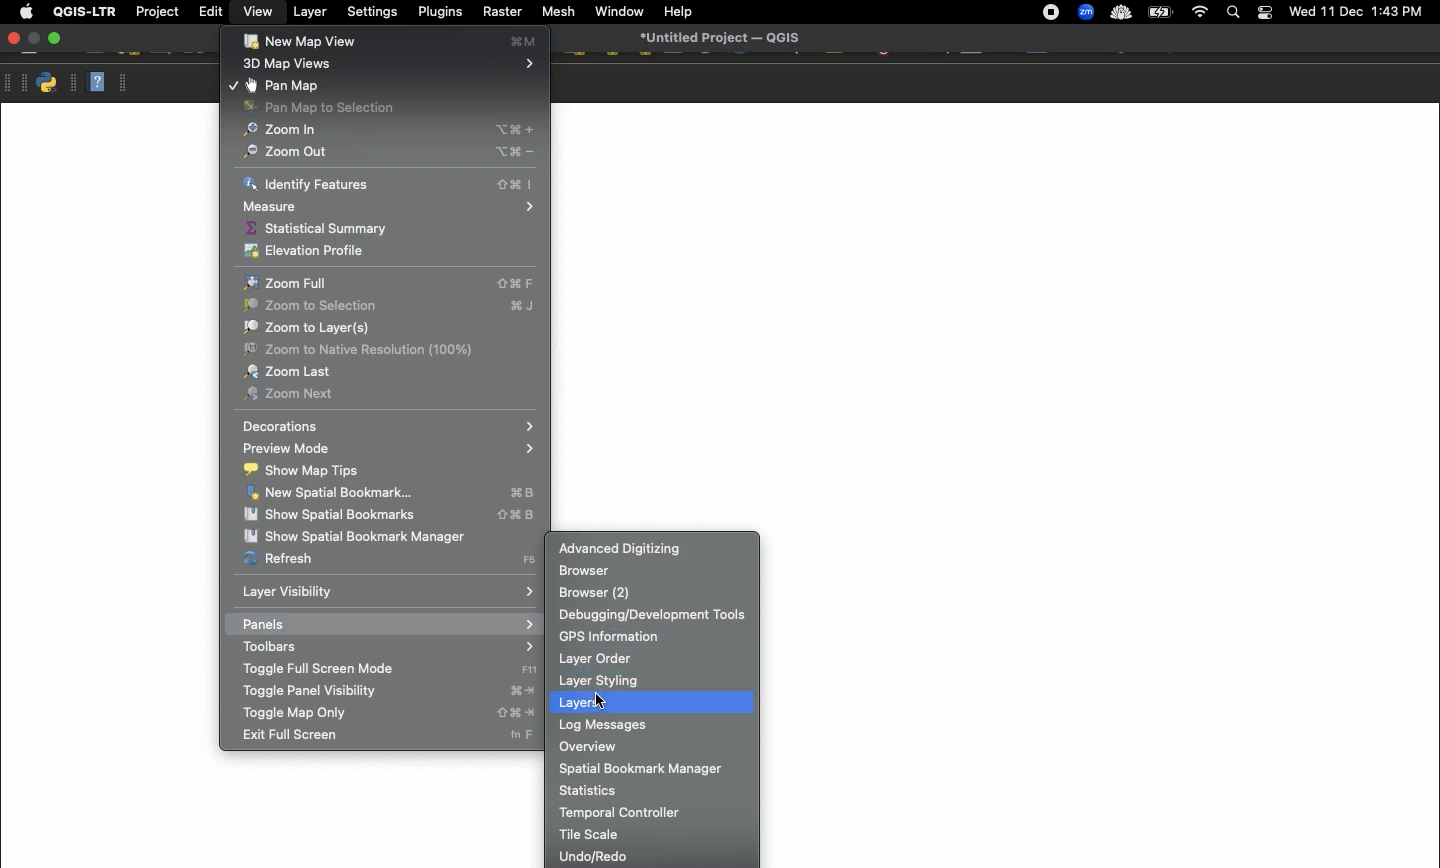 The image size is (1440, 868). Describe the element at coordinates (598, 700) in the screenshot. I see `Cursor` at that location.